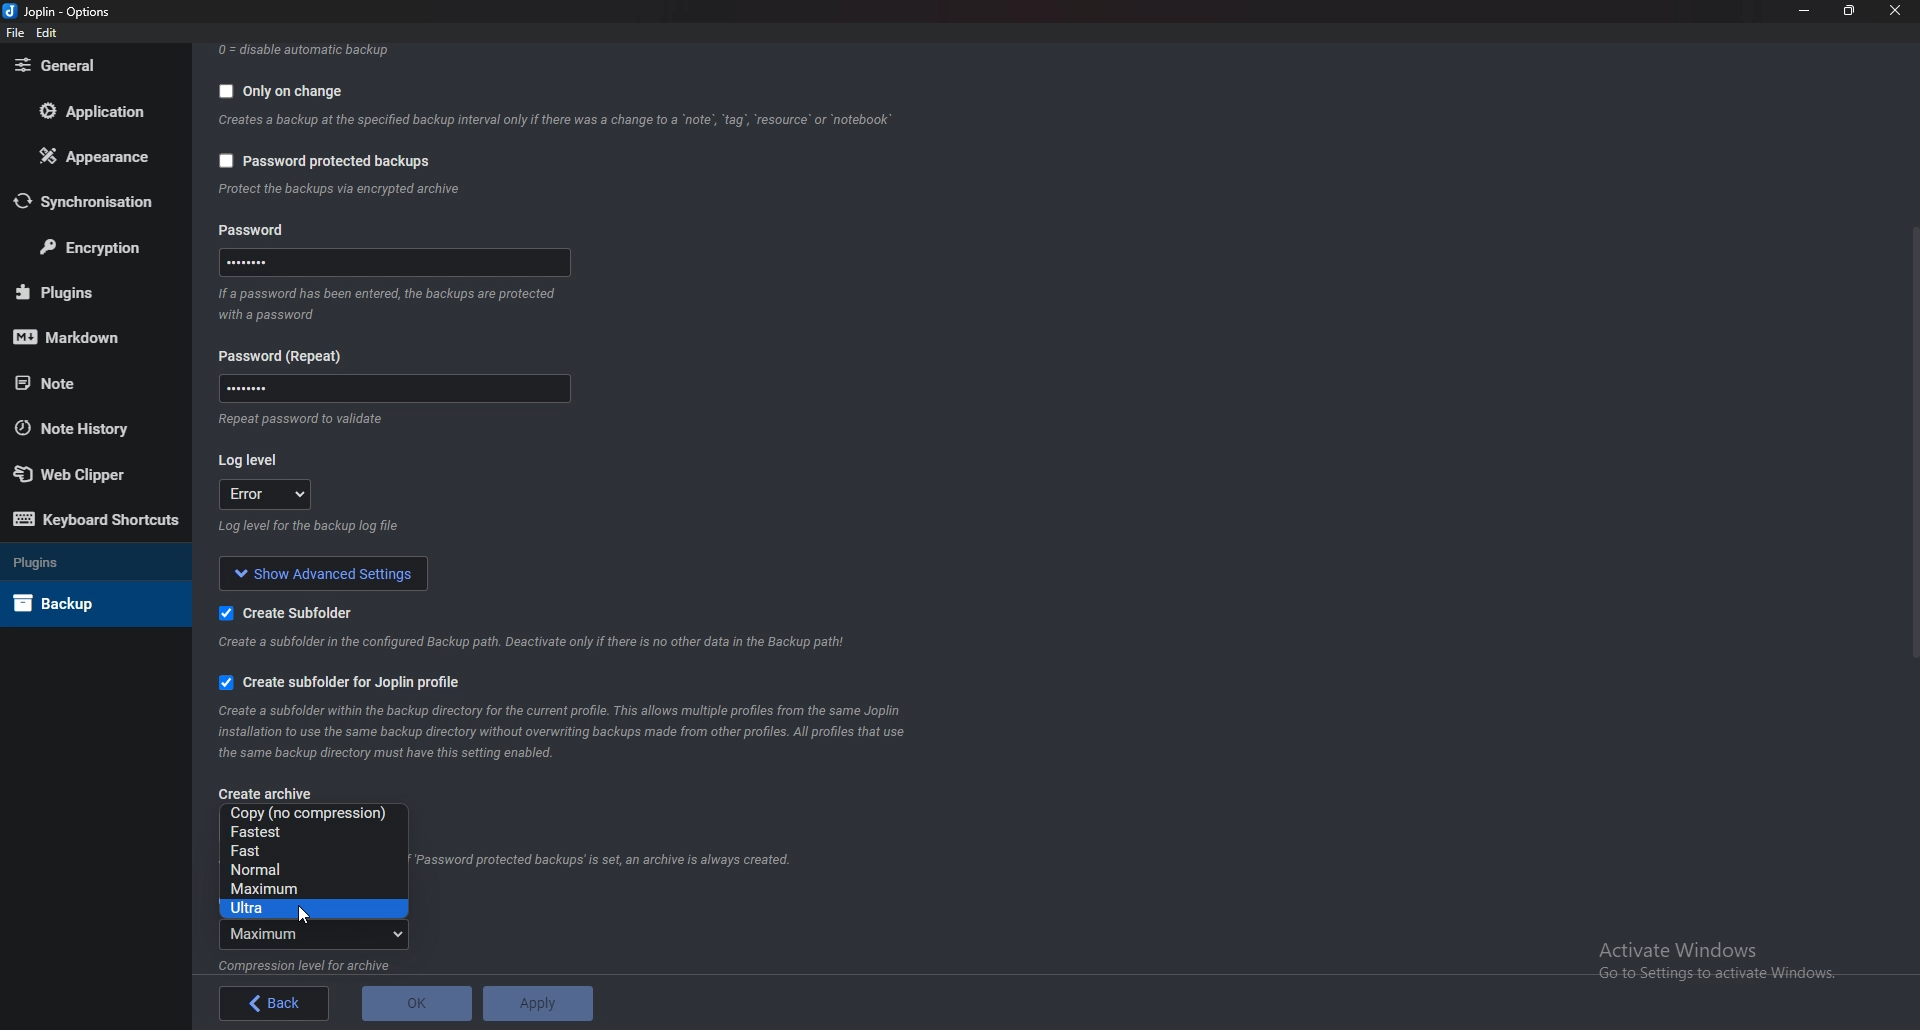 This screenshot has height=1030, width=1920. Describe the element at coordinates (577, 730) in the screenshot. I see `info on subfolder for joplin profile` at that location.